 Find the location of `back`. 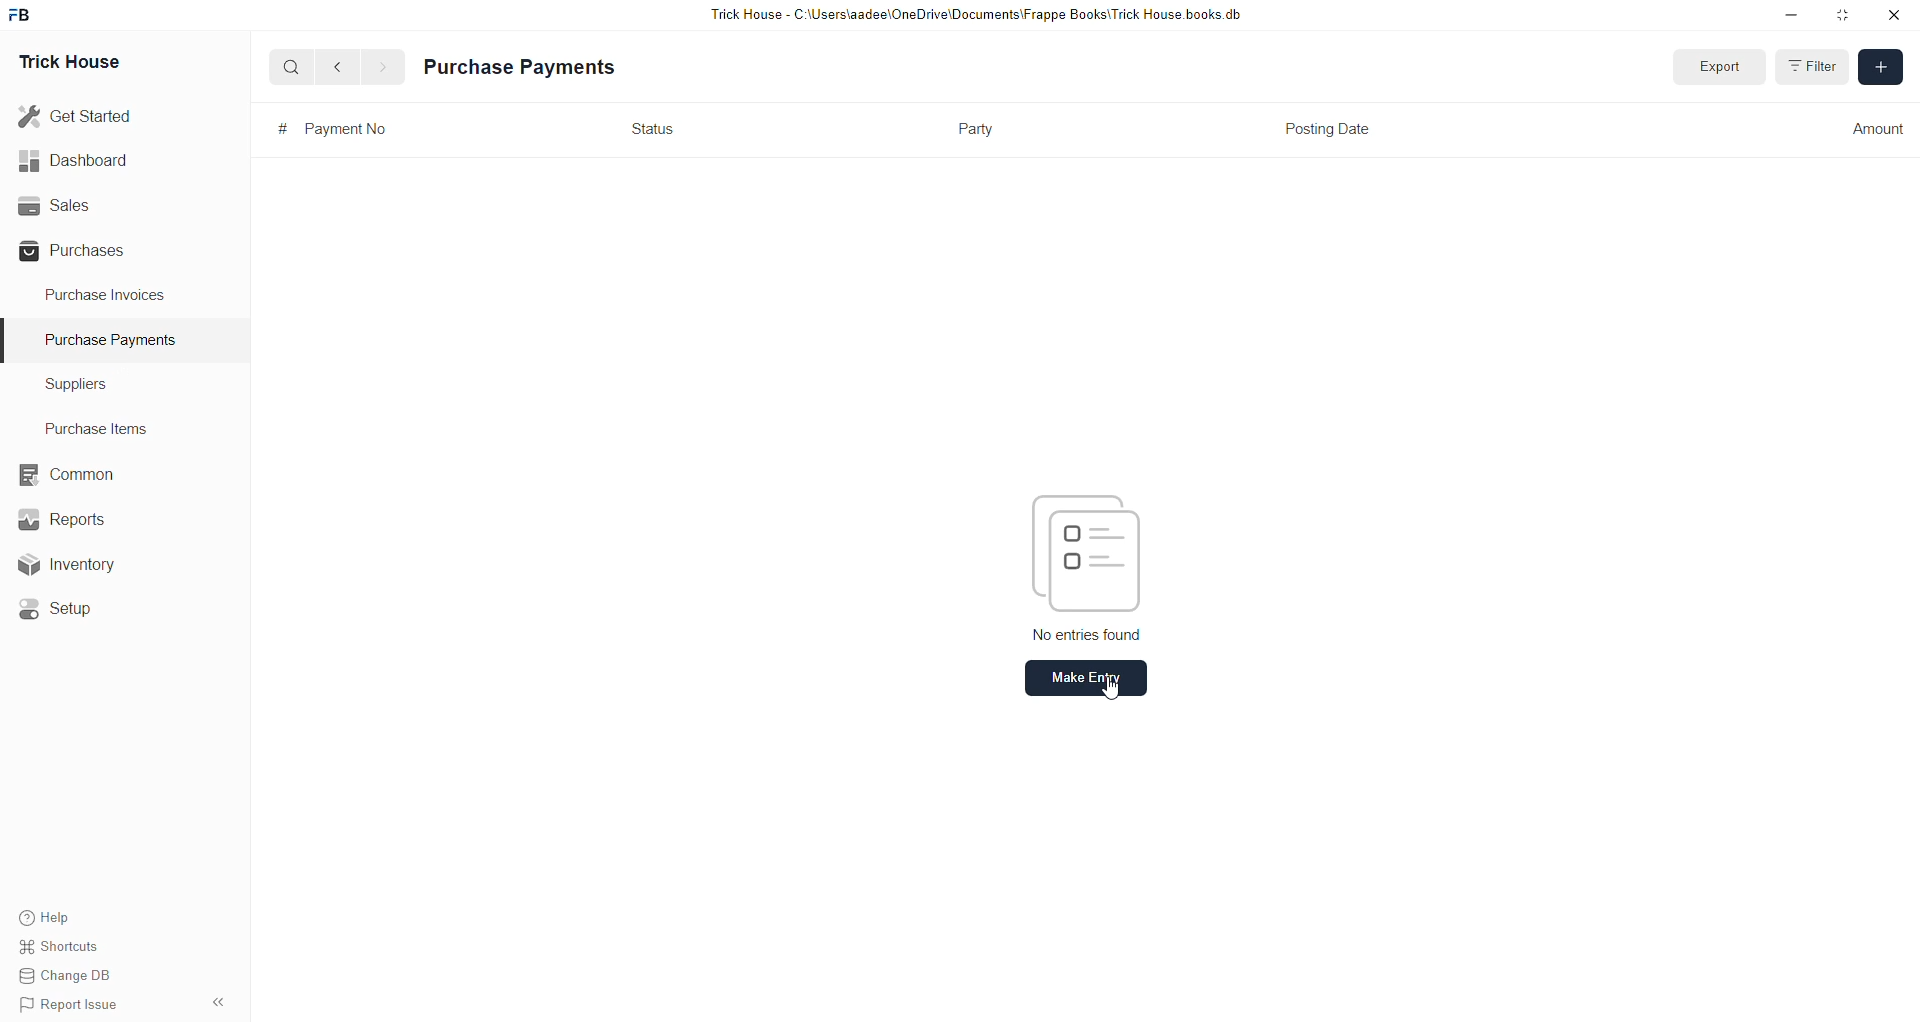

back is located at coordinates (339, 66).